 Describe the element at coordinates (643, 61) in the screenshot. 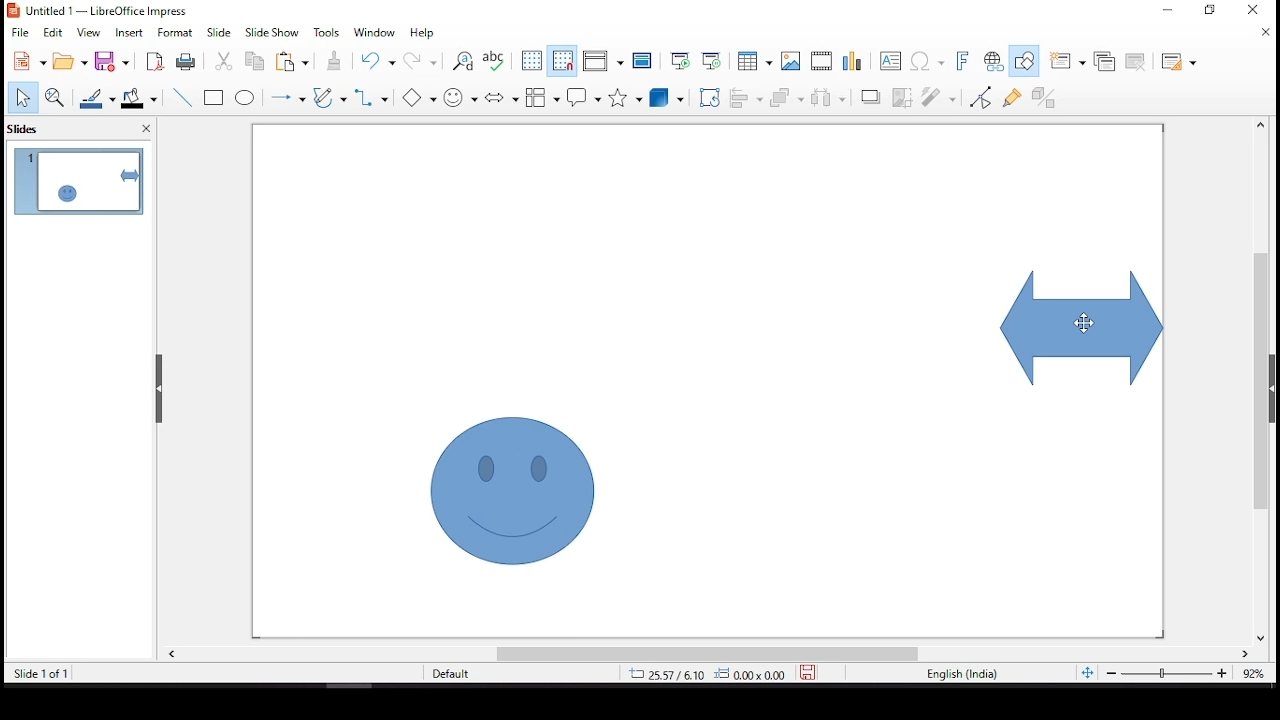

I see `master slide` at that location.